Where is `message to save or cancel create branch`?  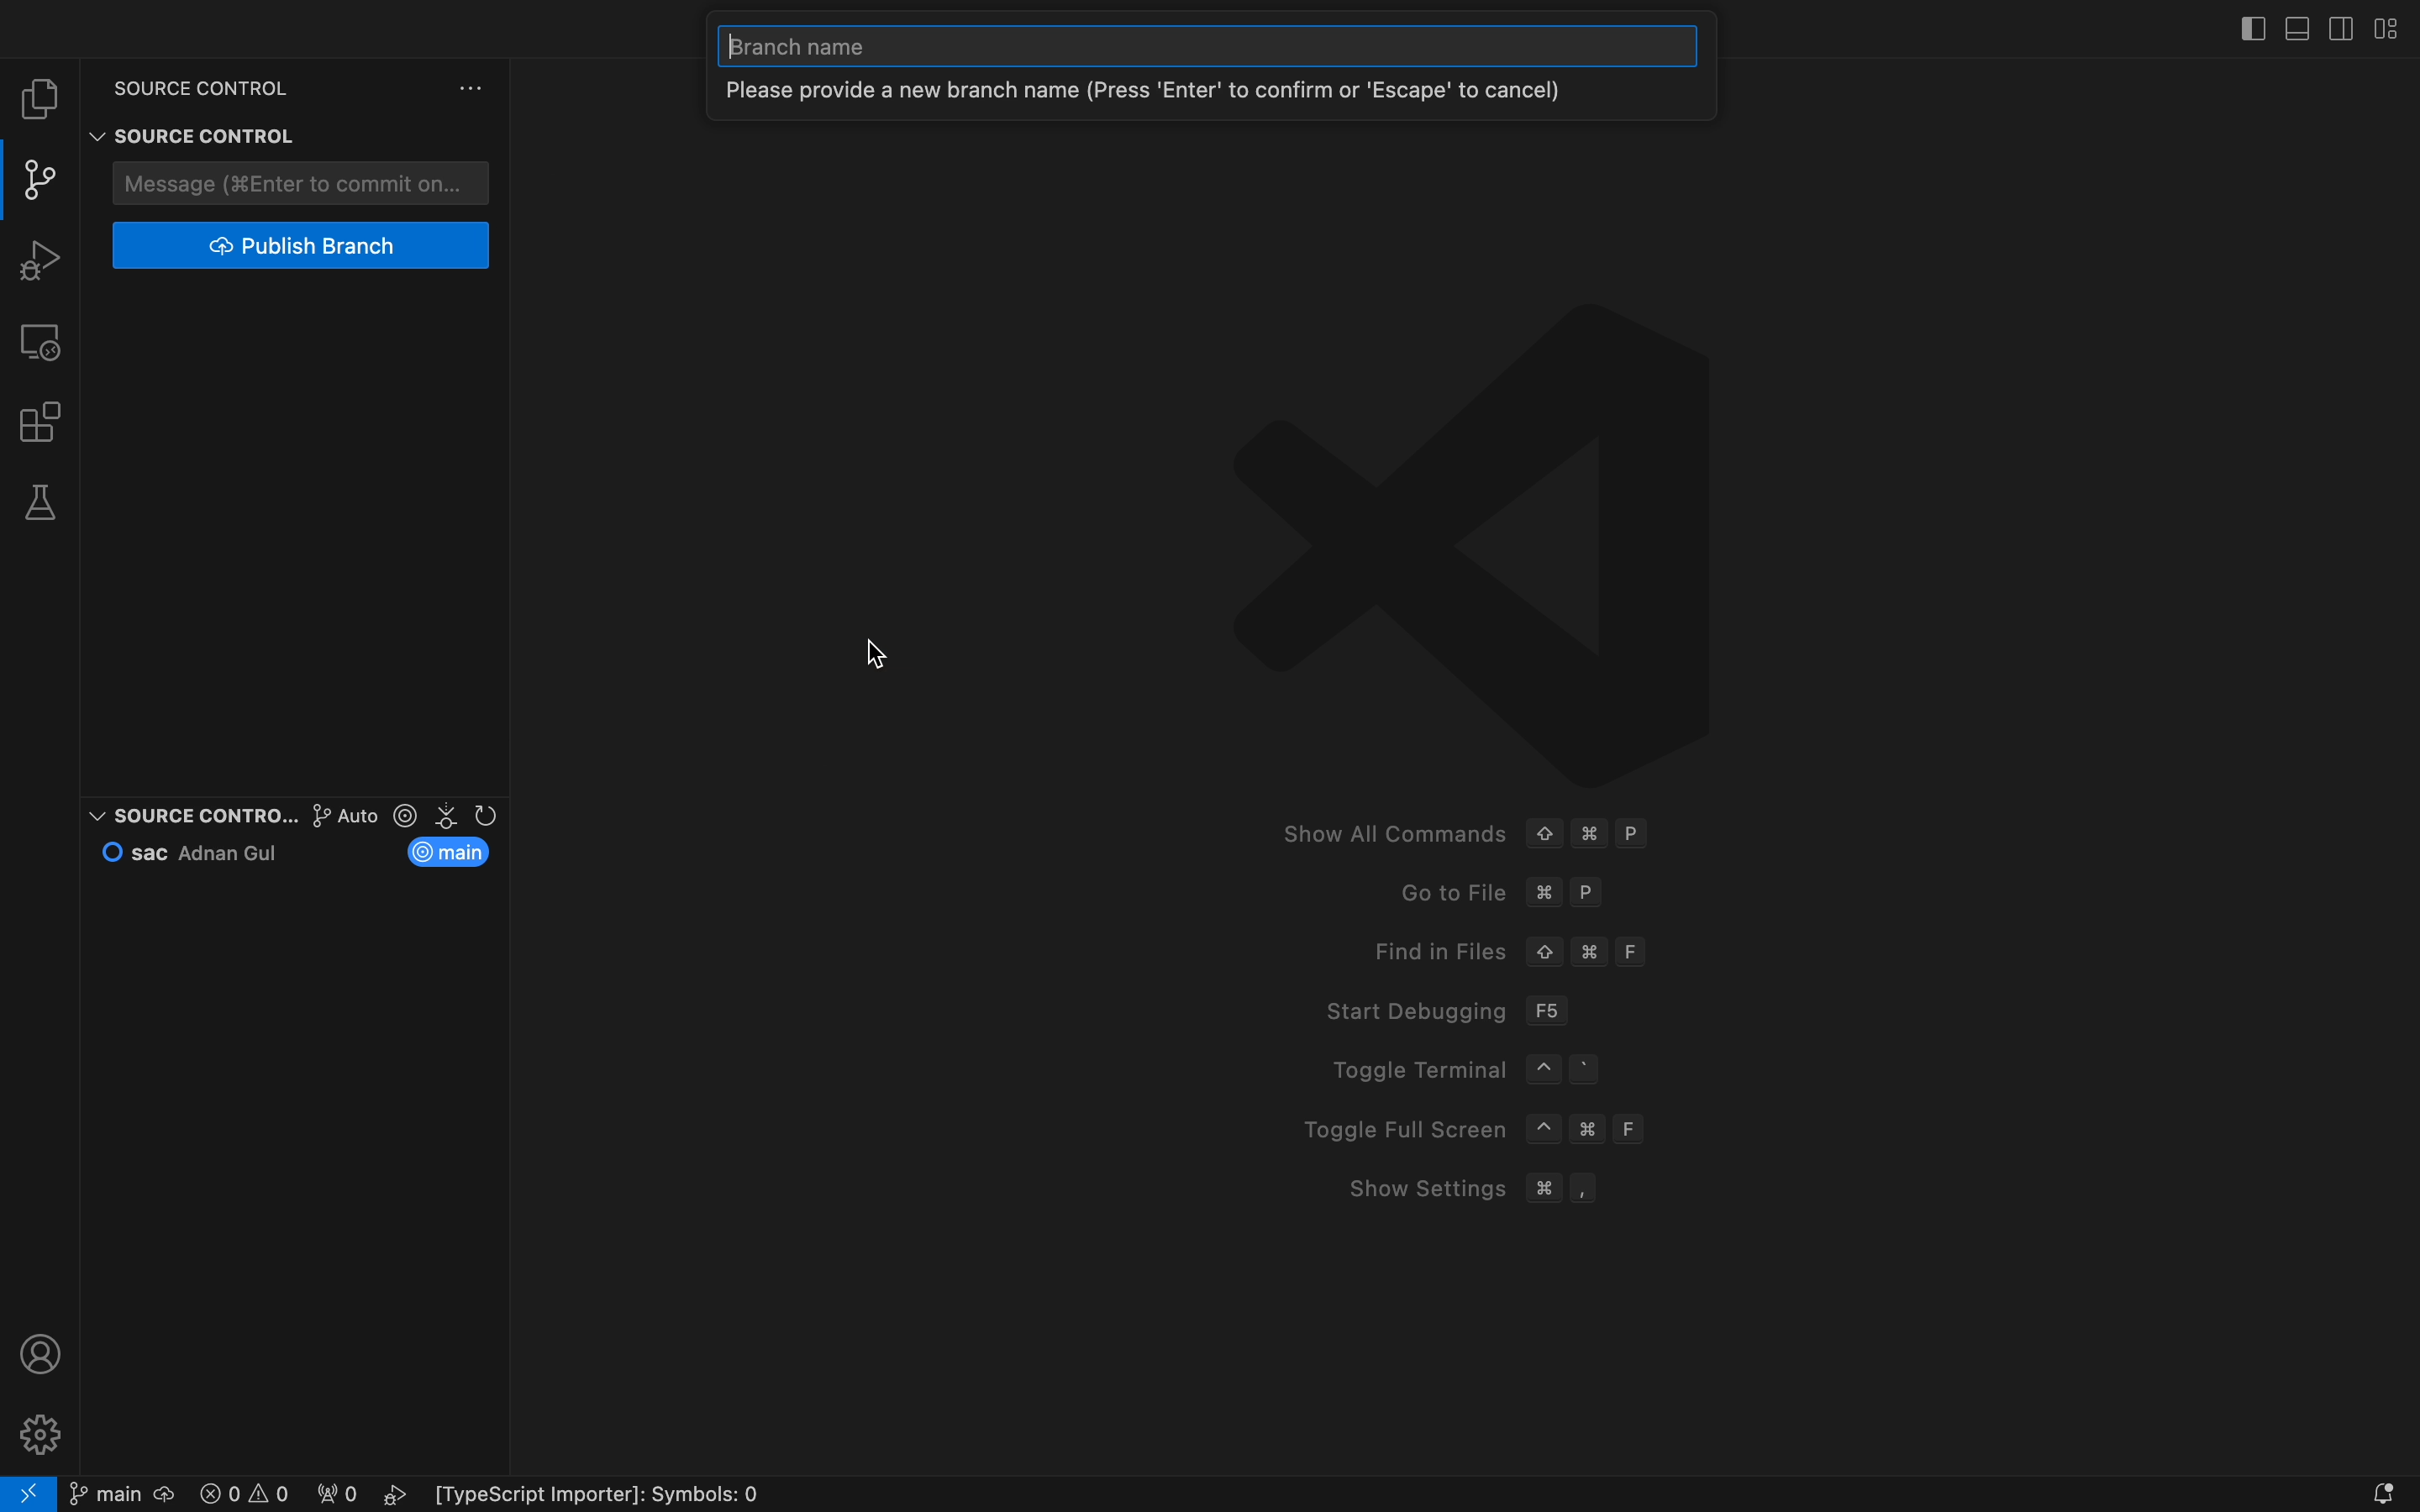 message to save or cancel create branch is located at coordinates (1183, 95).